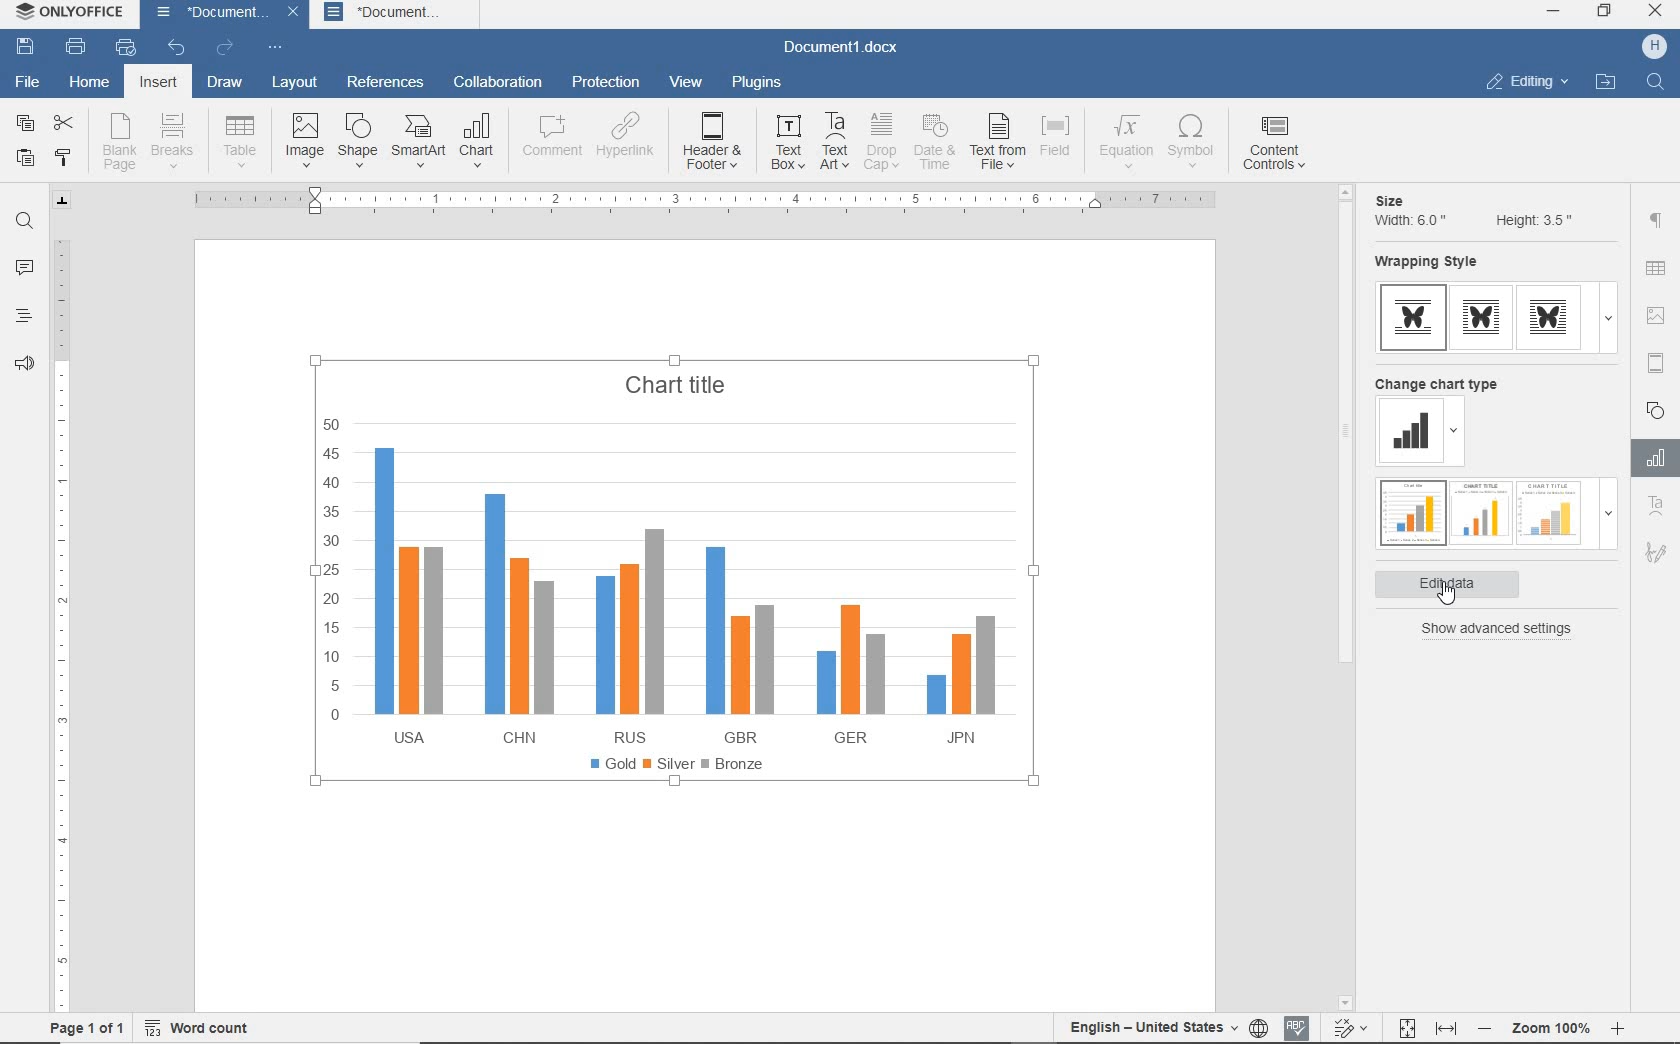 The image size is (1680, 1044). What do you see at coordinates (999, 143) in the screenshot?
I see `text from file` at bounding box center [999, 143].